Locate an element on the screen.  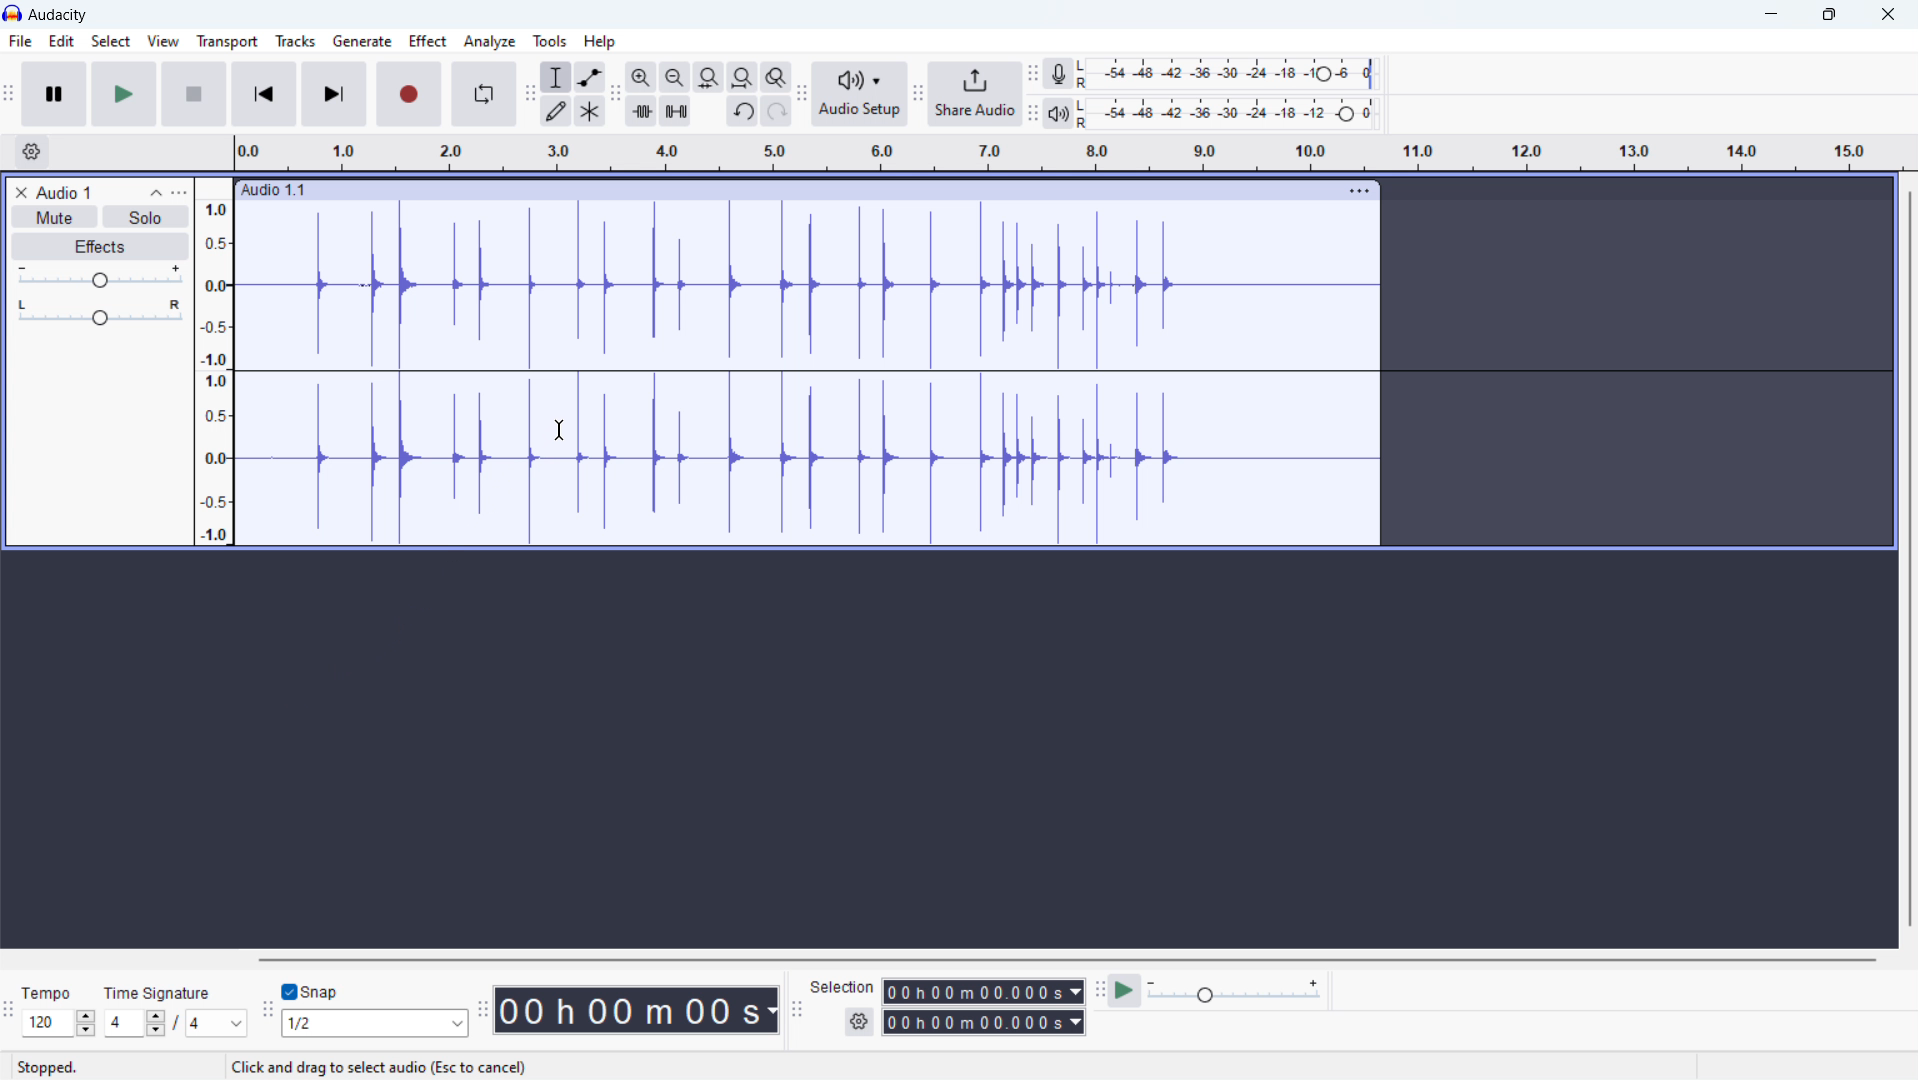
solo is located at coordinates (147, 216).